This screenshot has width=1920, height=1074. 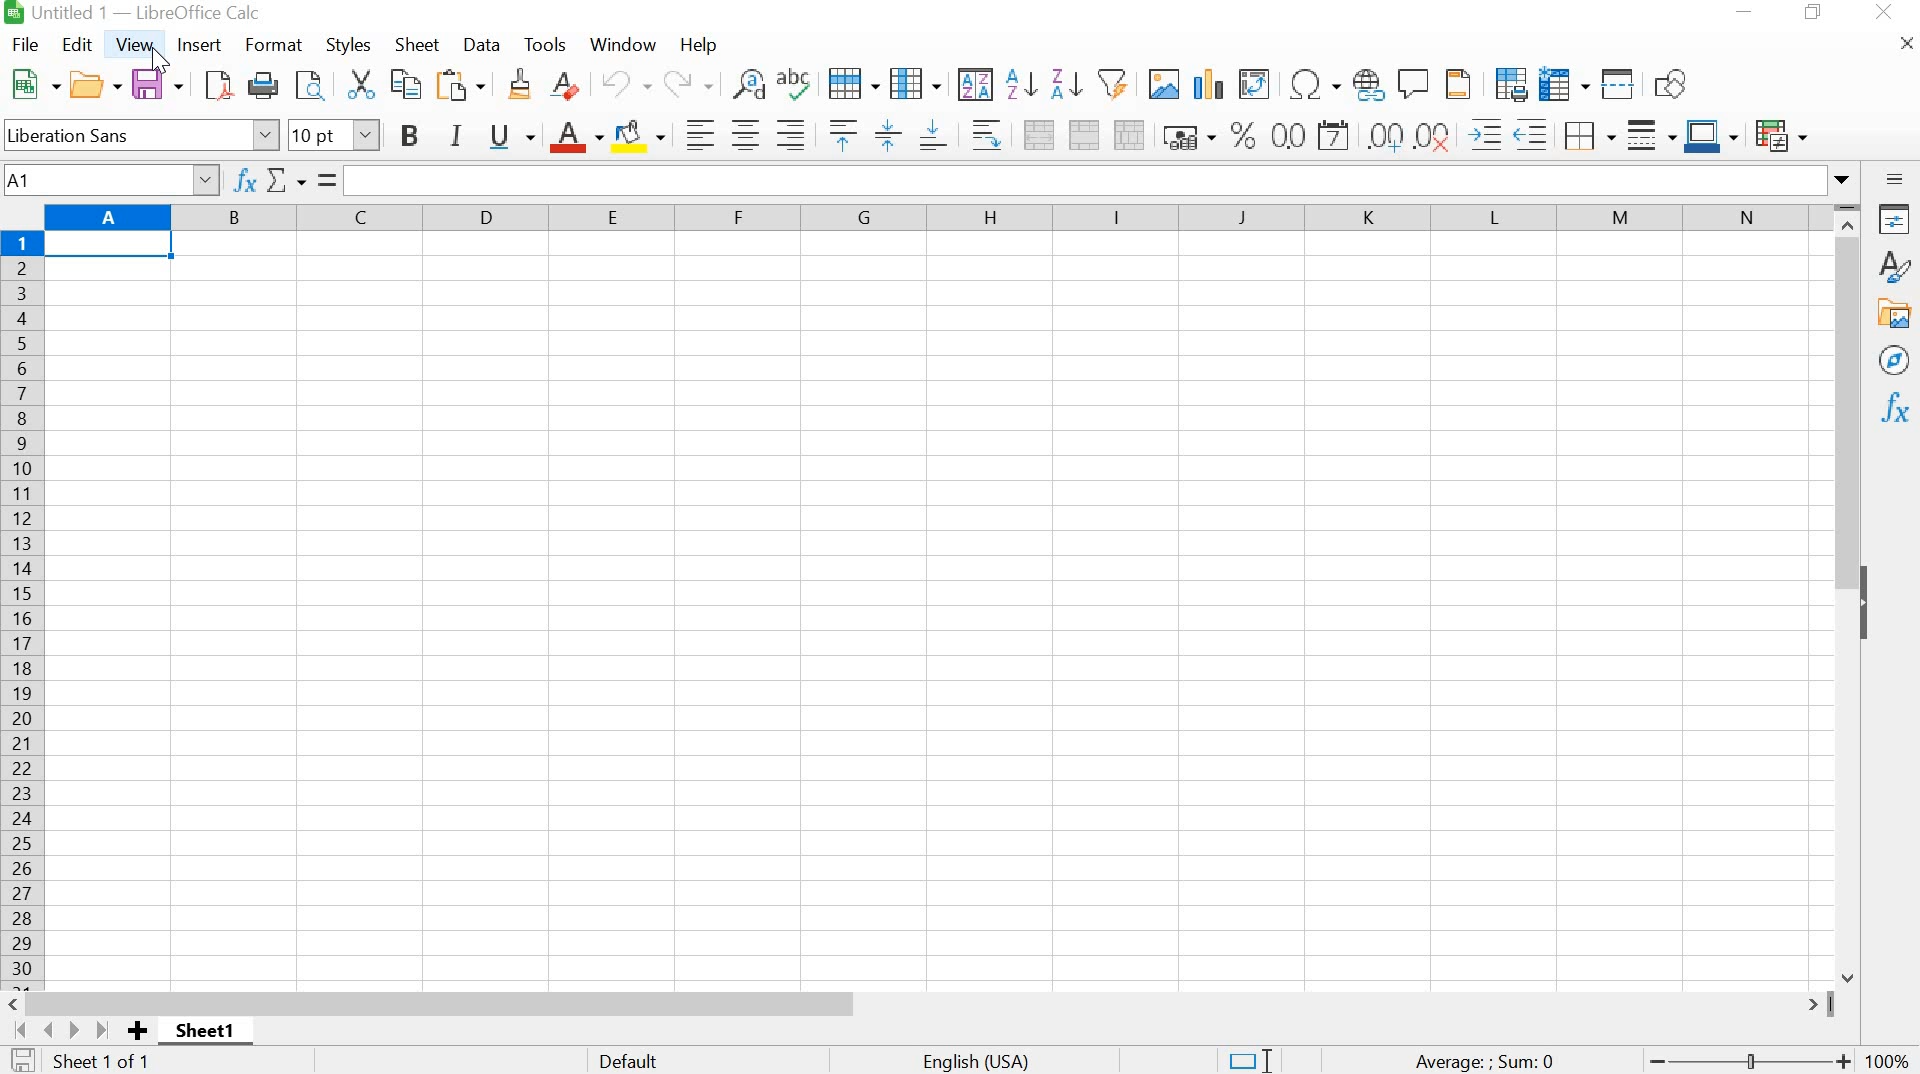 What do you see at coordinates (24, 606) in the screenshot?
I see `ROWS` at bounding box center [24, 606].